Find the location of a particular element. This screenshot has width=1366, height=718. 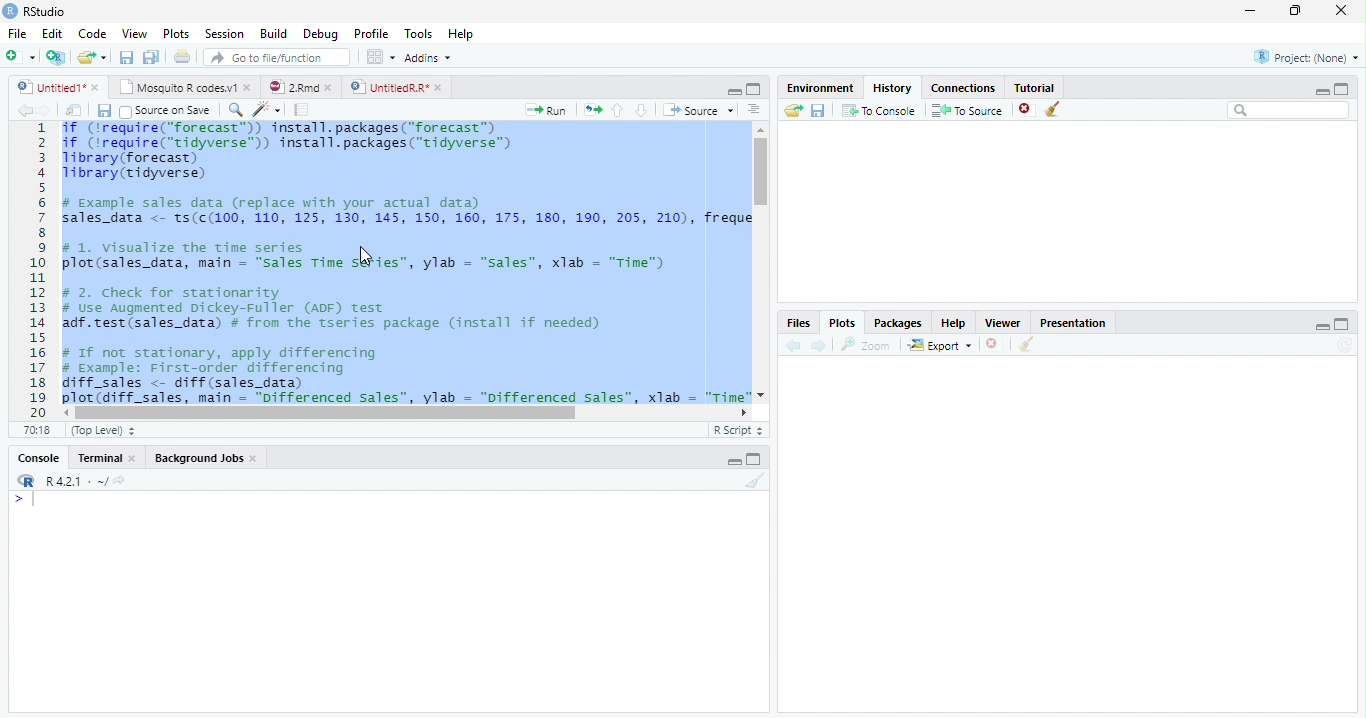

Tutorial is located at coordinates (1034, 88).